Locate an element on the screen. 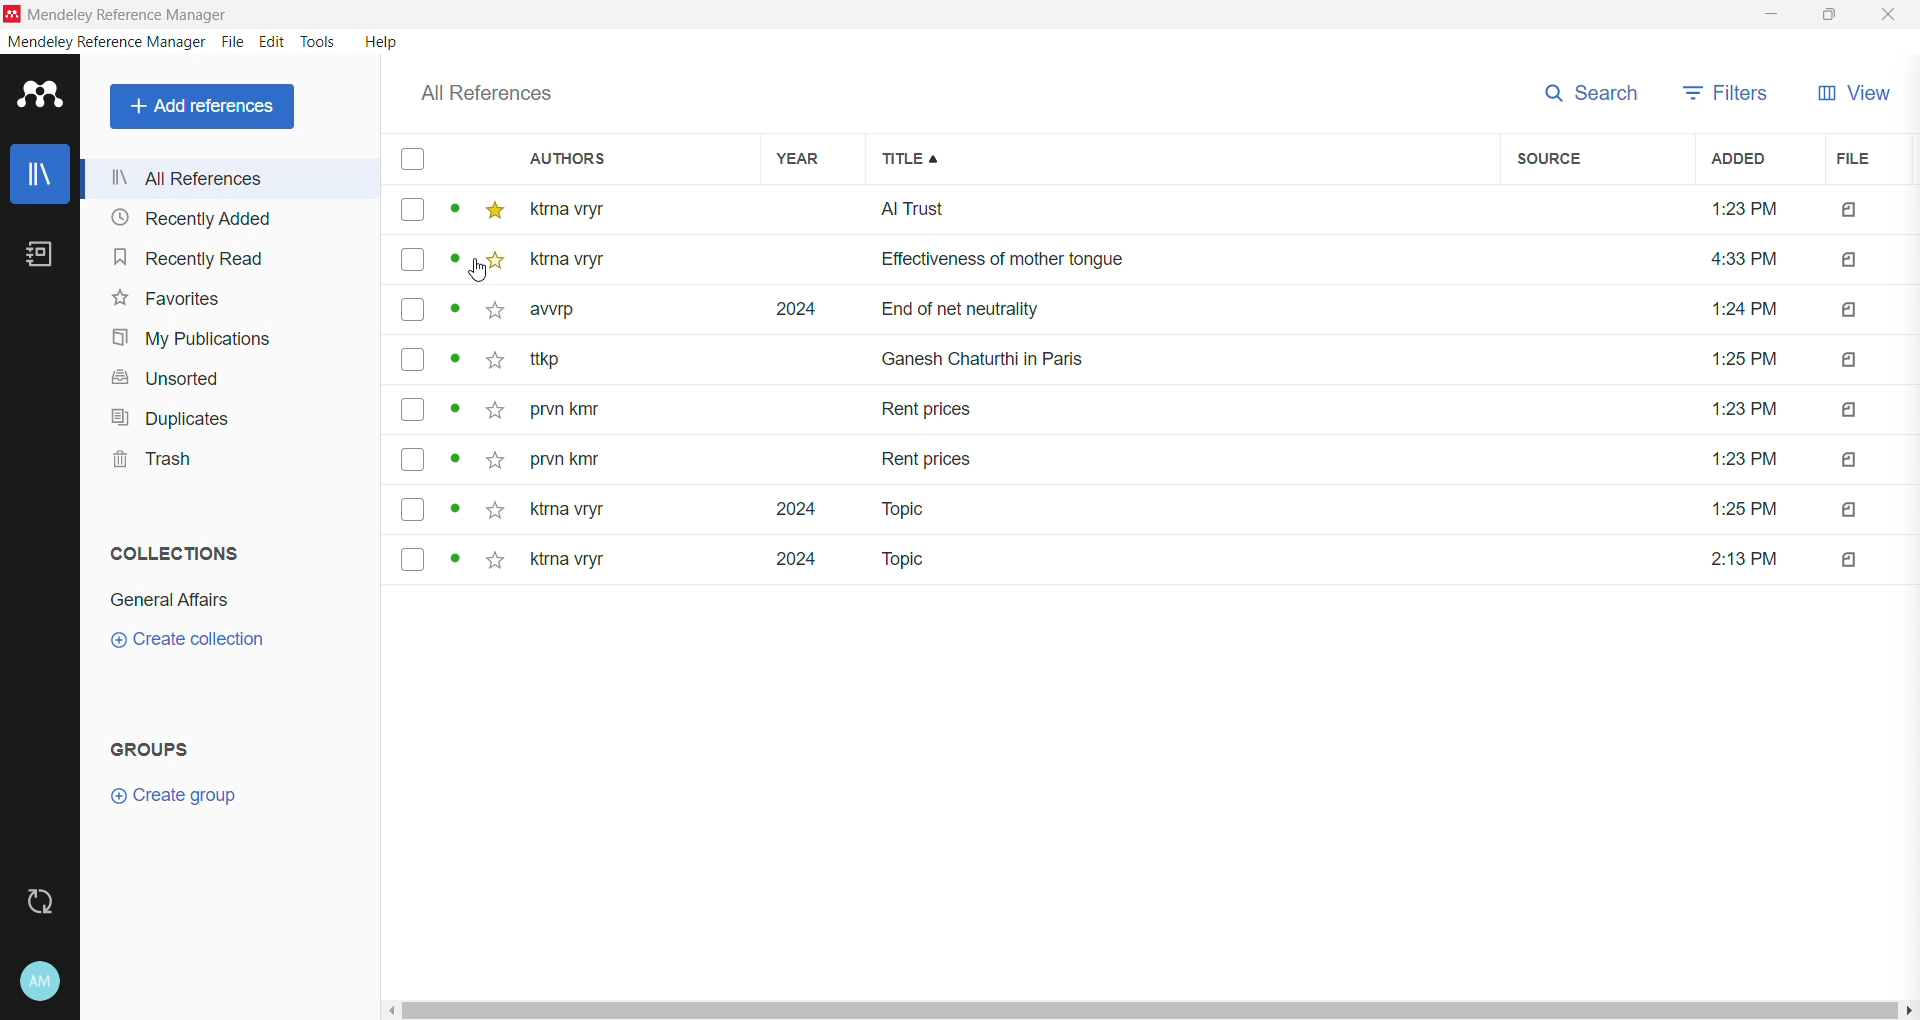 This screenshot has width=1920, height=1020. Rent prices is located at coordinates (930, 413).